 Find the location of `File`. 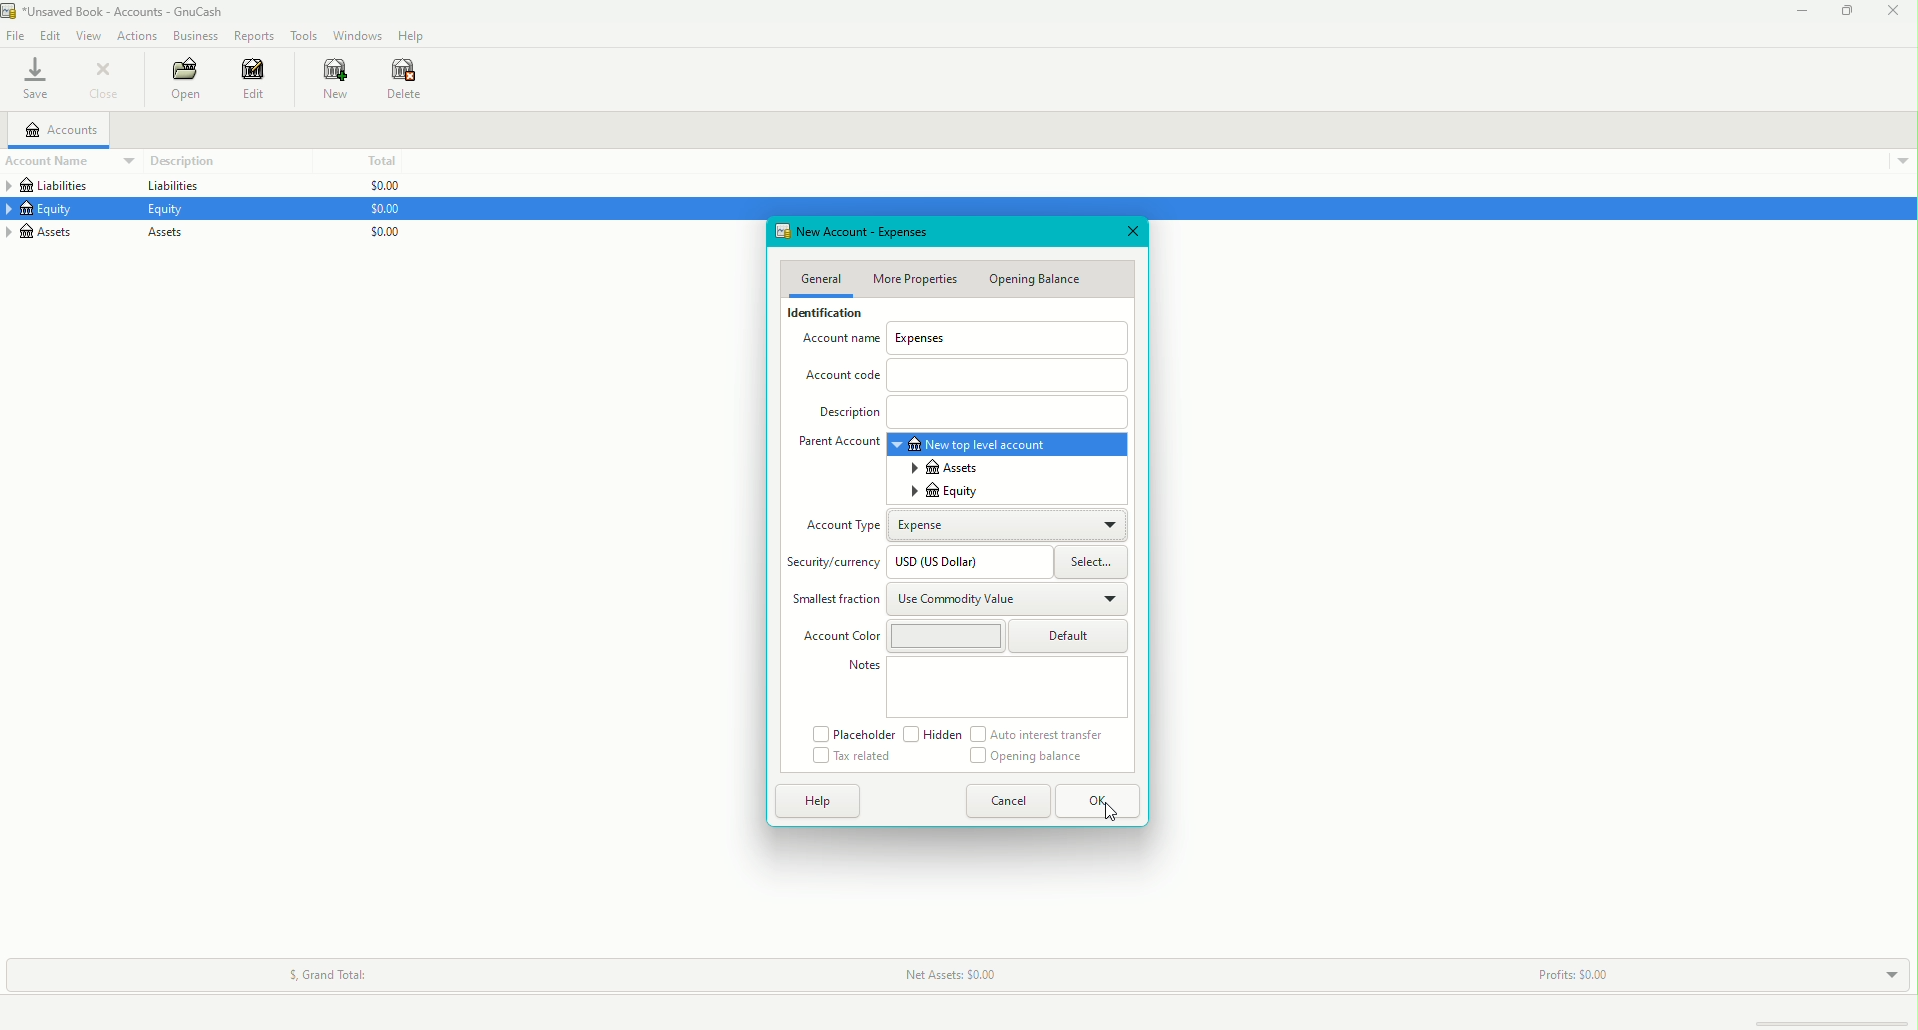

File is located at coordinates (15, 36).